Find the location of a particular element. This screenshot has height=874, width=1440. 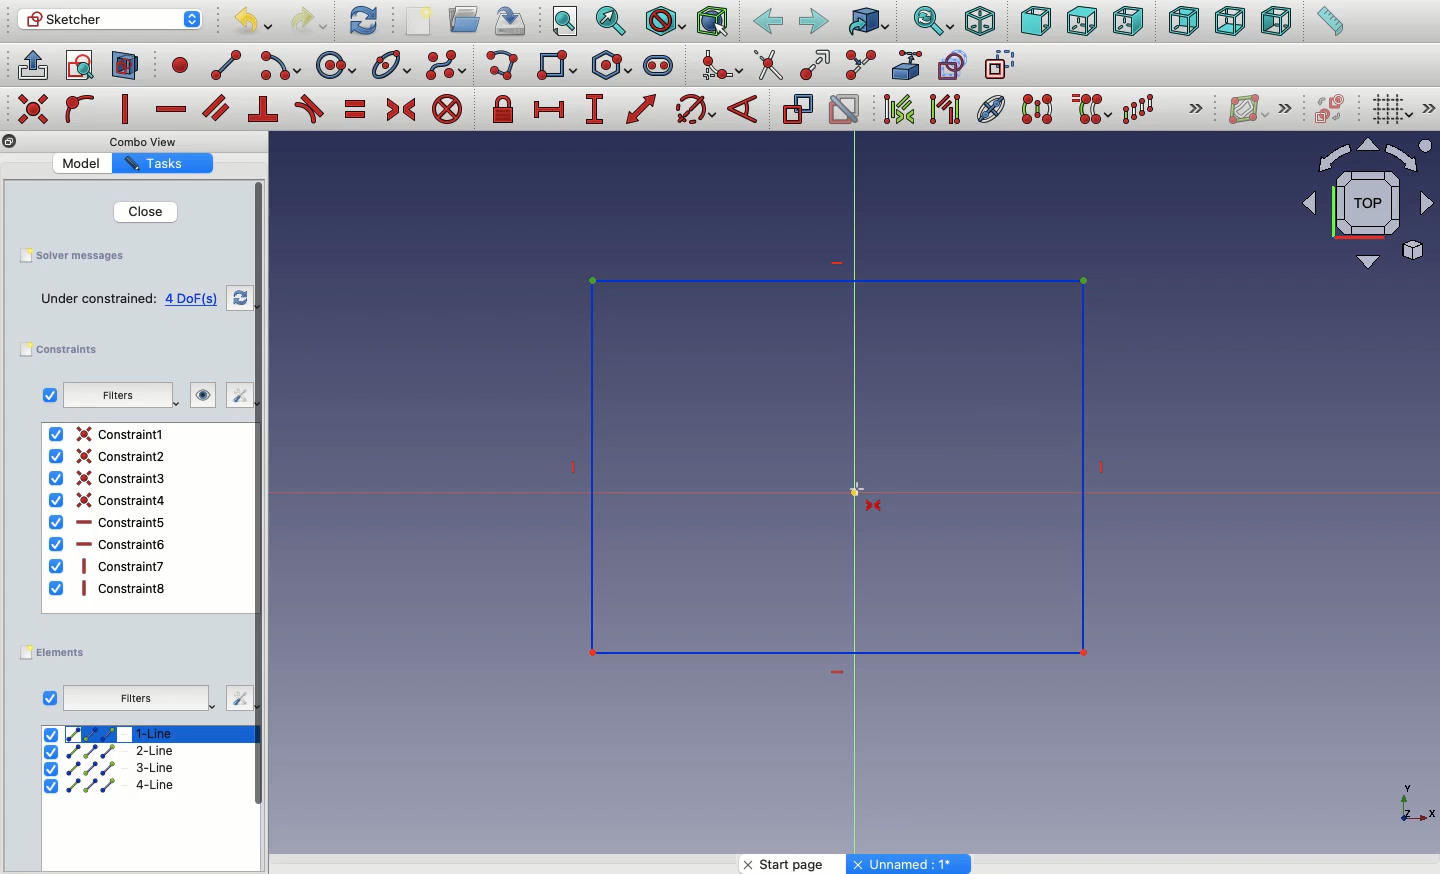

Navigator is located at coordinates (1368, 204).